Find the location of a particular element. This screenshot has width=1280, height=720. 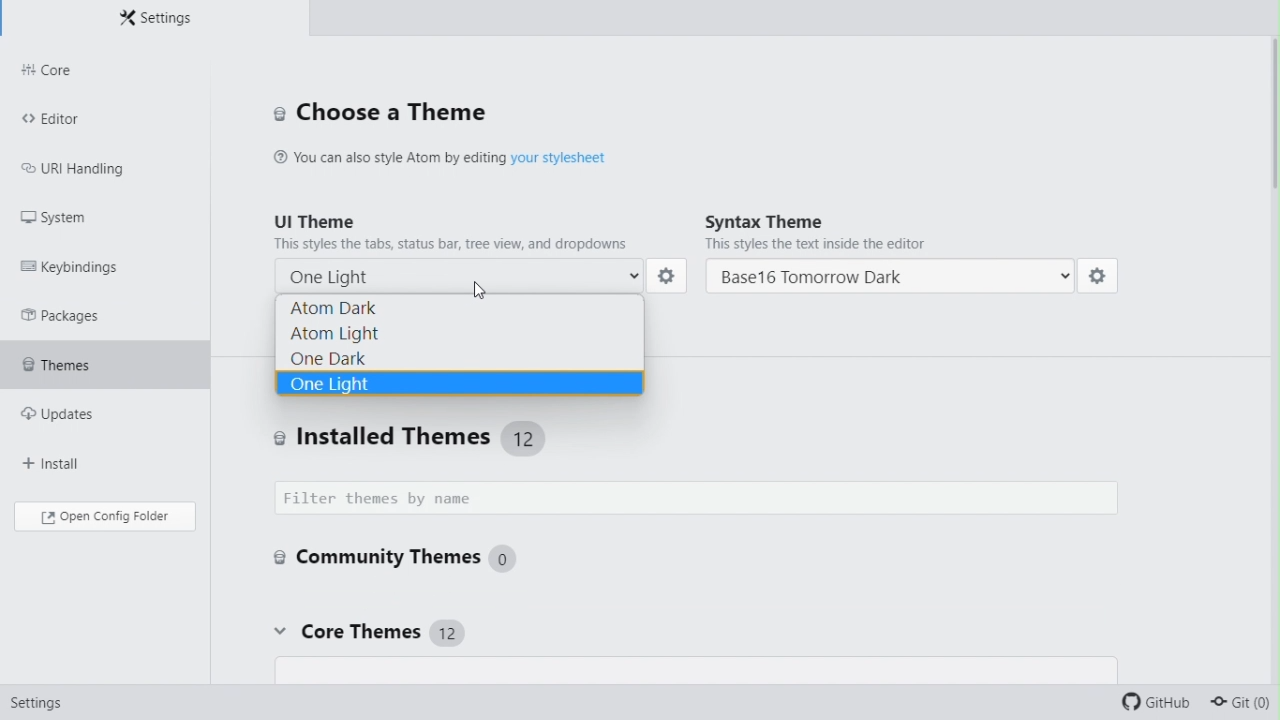

base16 tommorrow dark is located at coordinates (891, 278).